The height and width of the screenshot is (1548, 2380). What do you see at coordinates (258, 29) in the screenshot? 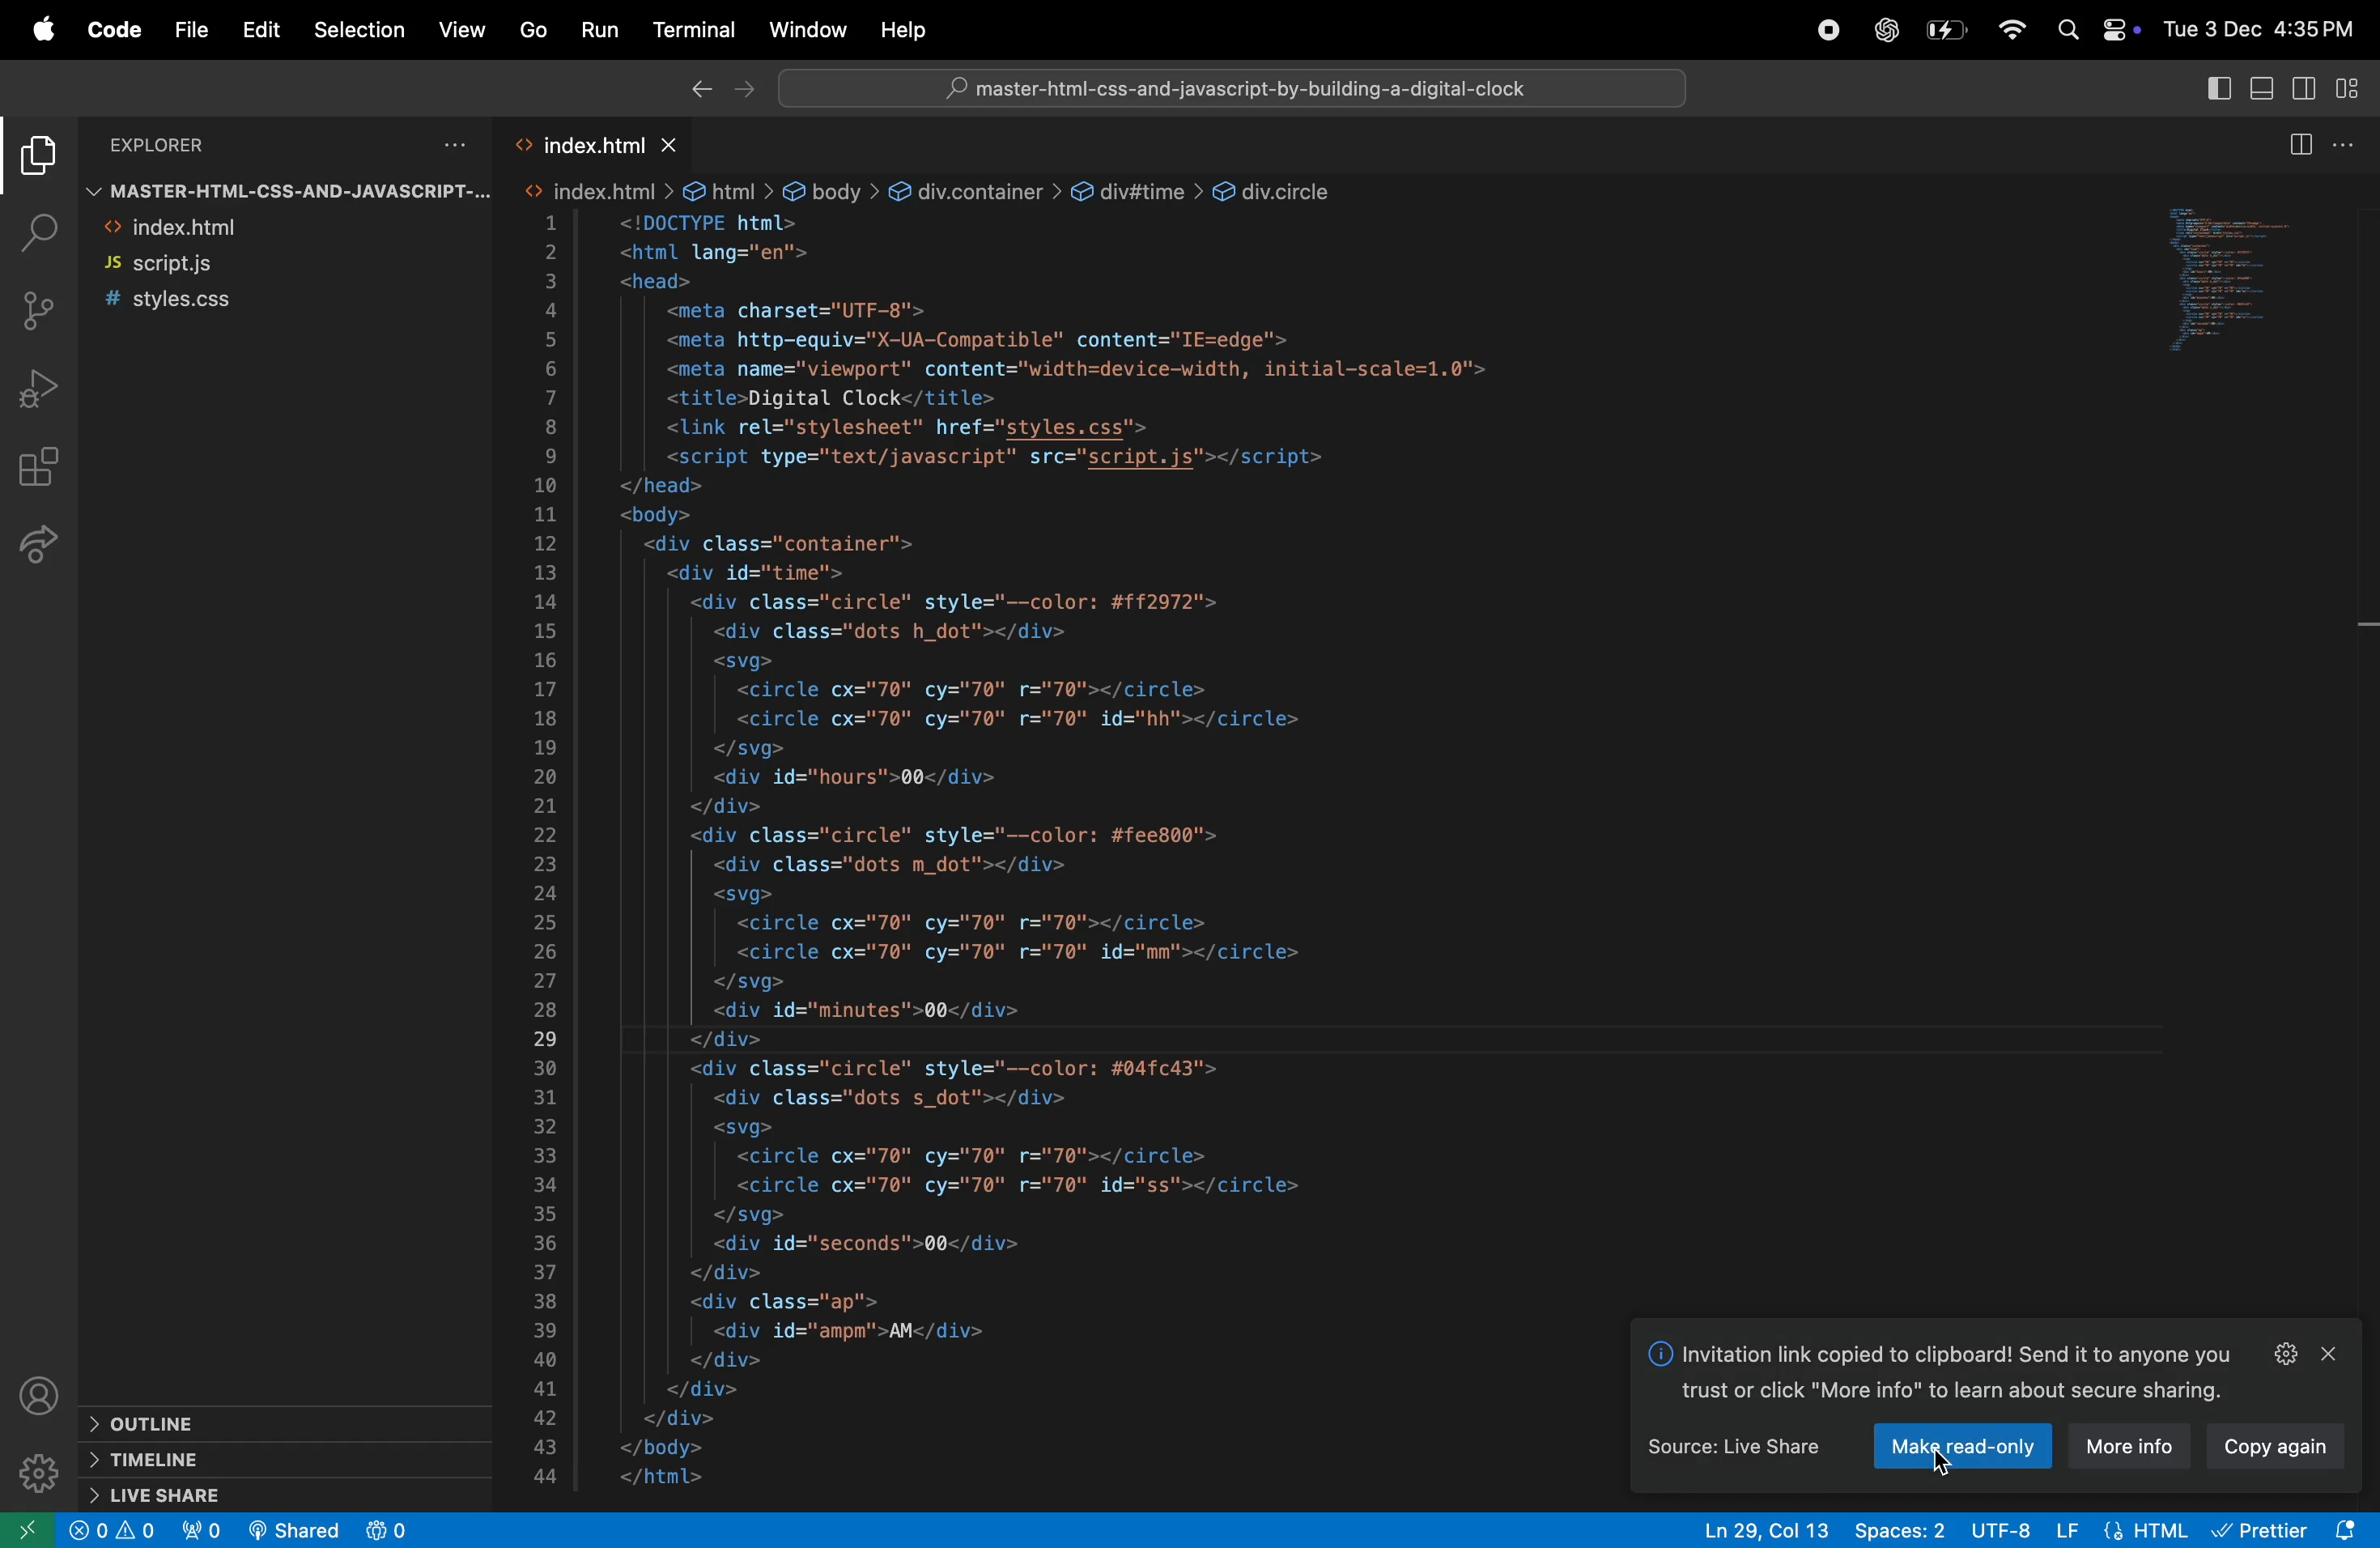
I see `edit` at bounding box center [258, 29].